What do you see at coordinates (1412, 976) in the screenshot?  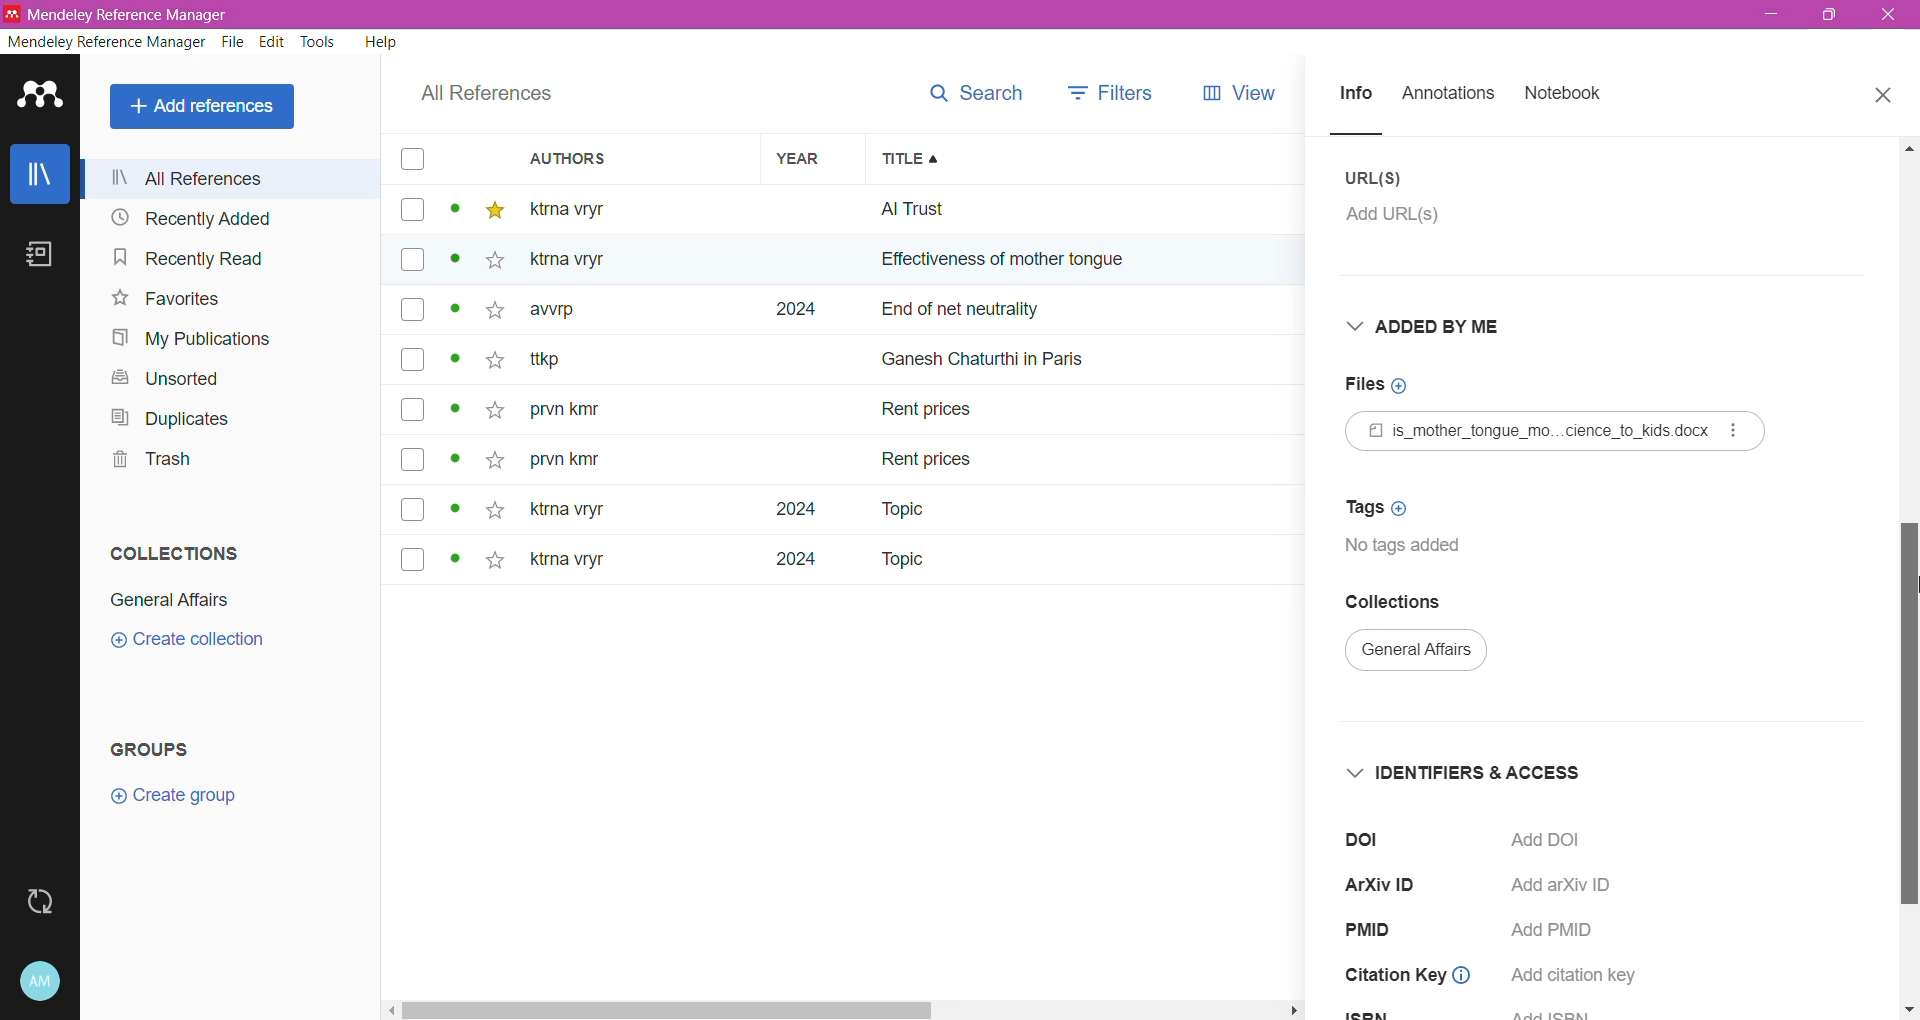 I see `Citation Key` at bounding box center [1412, 976].